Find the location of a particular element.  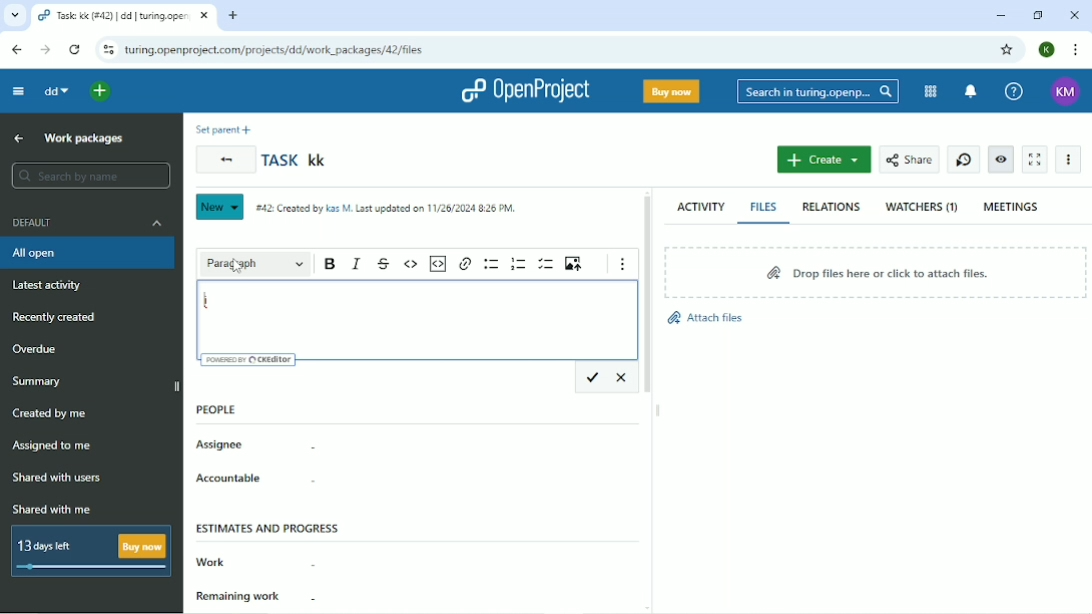

Start new timer is located at coordinates (964, 159).